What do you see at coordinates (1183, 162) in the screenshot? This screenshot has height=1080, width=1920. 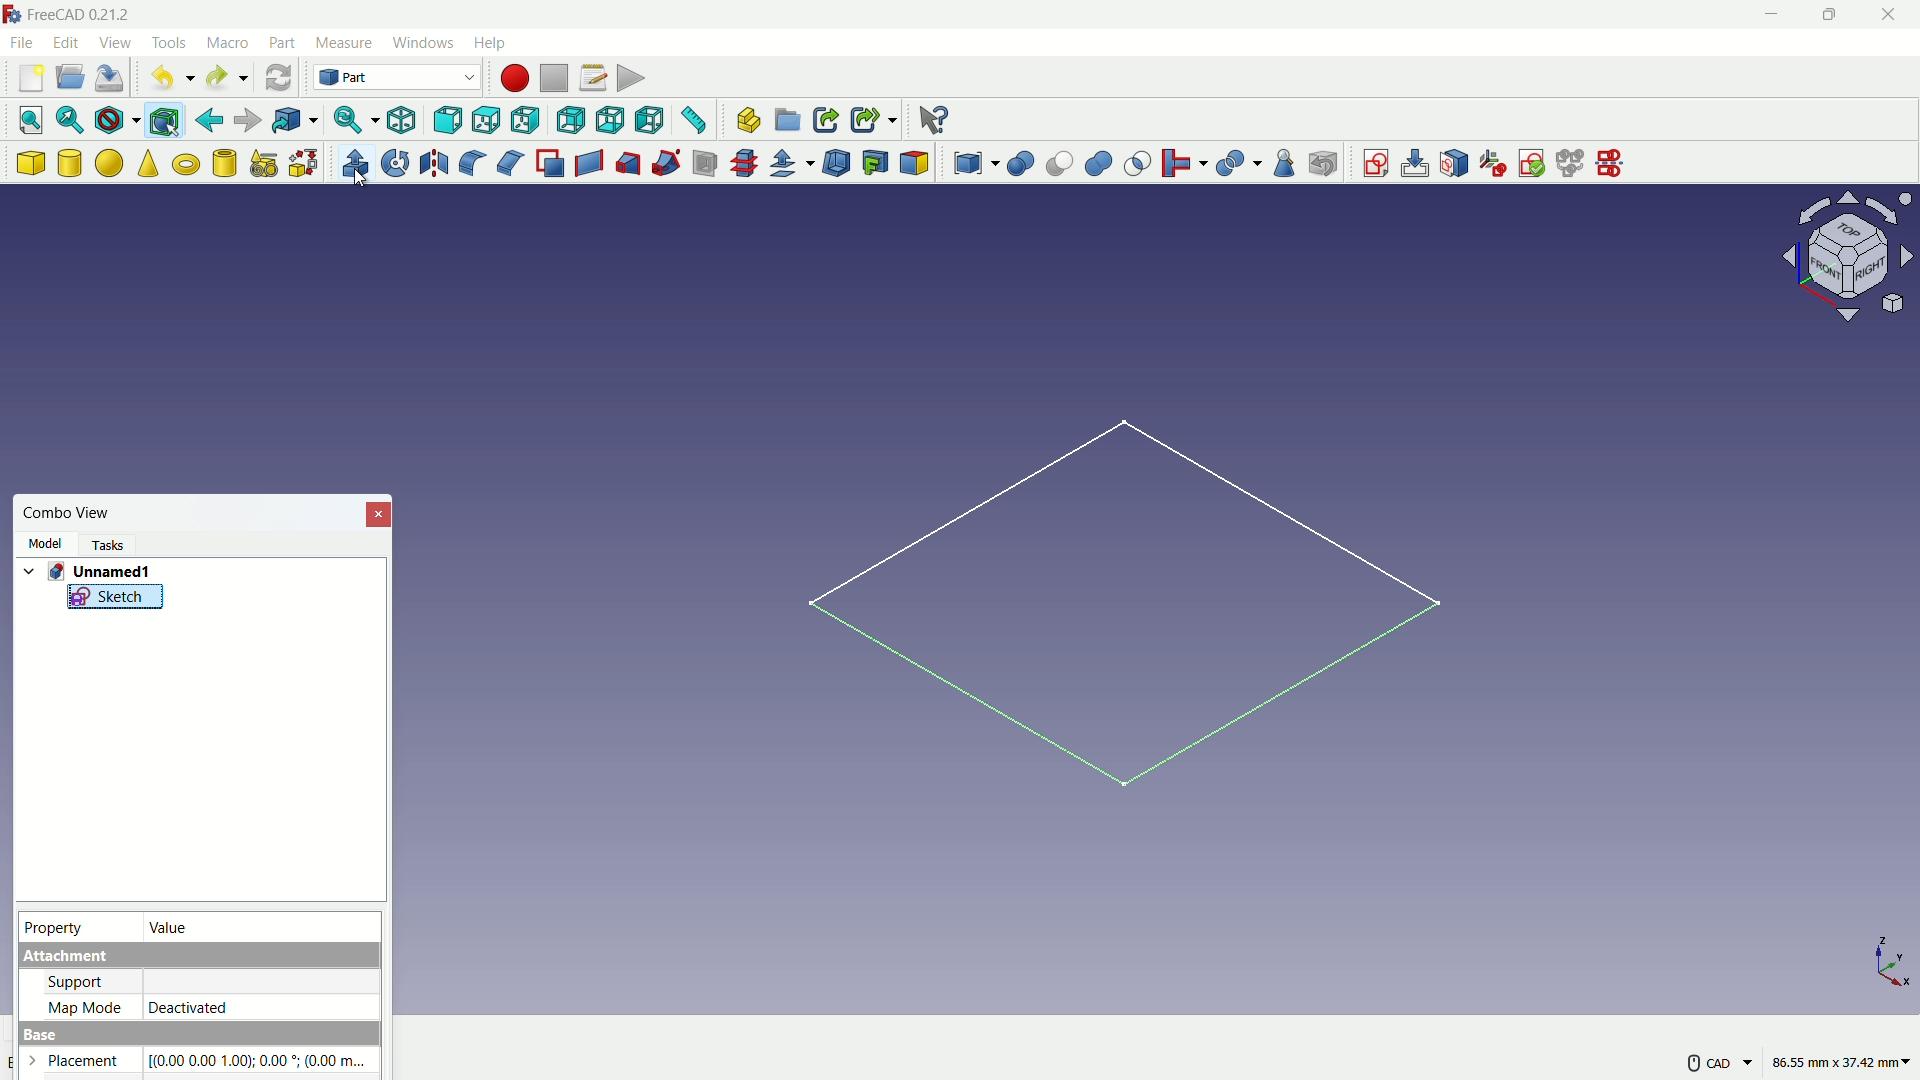 I see `join object` at bounding box center [1183, 162].